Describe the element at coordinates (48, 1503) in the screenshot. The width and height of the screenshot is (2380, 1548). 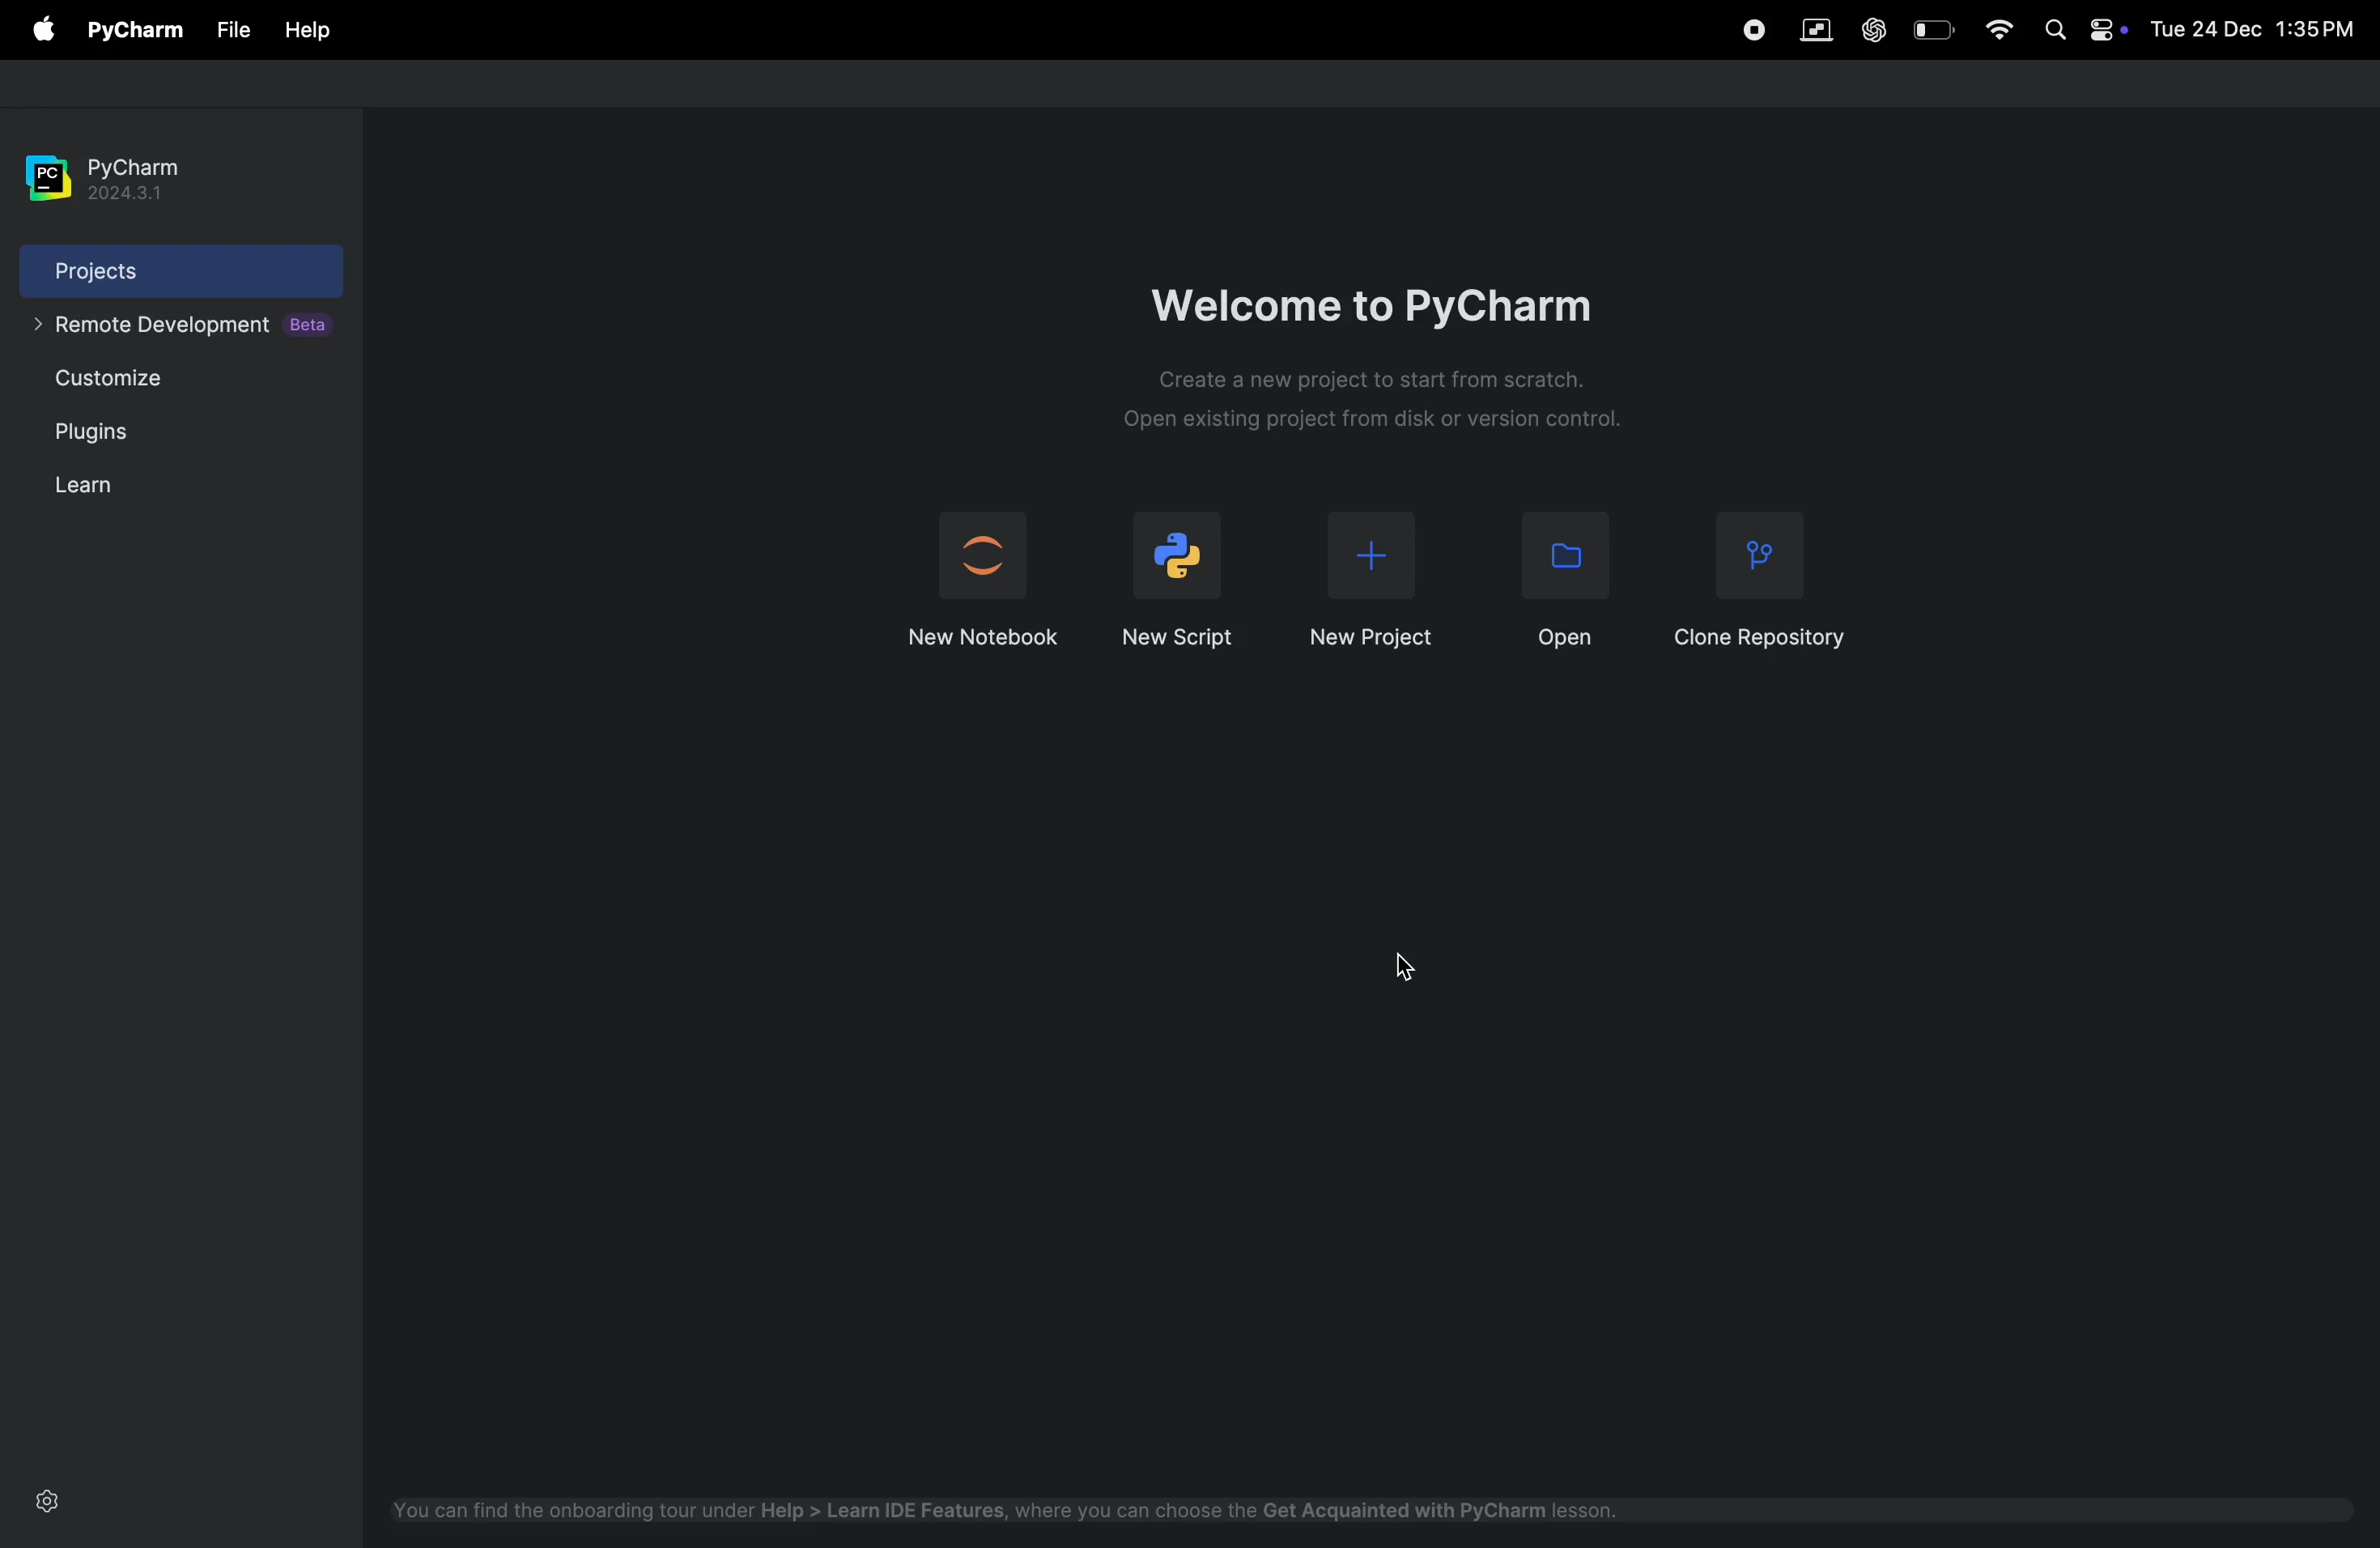
I see `settings` at that location.